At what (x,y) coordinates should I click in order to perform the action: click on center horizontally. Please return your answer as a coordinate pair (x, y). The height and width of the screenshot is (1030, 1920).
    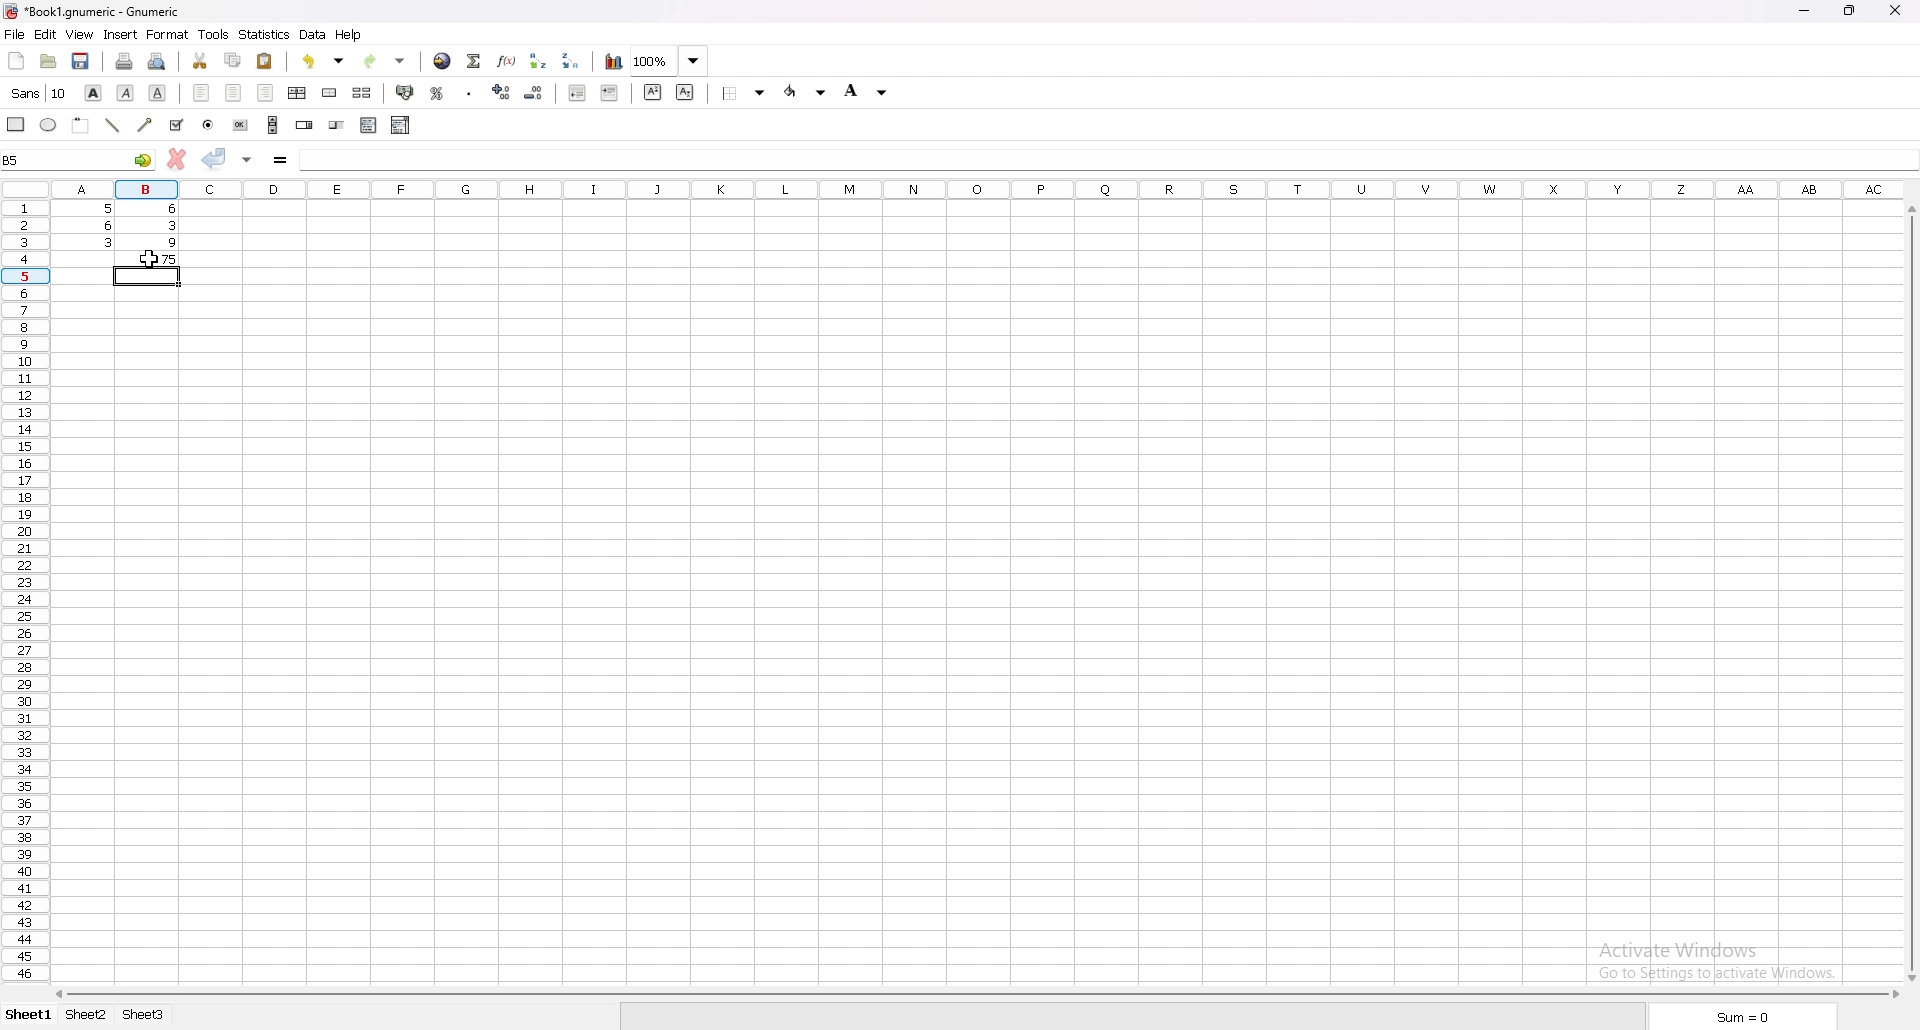
    Looking at the image, I should click on (296, 92).